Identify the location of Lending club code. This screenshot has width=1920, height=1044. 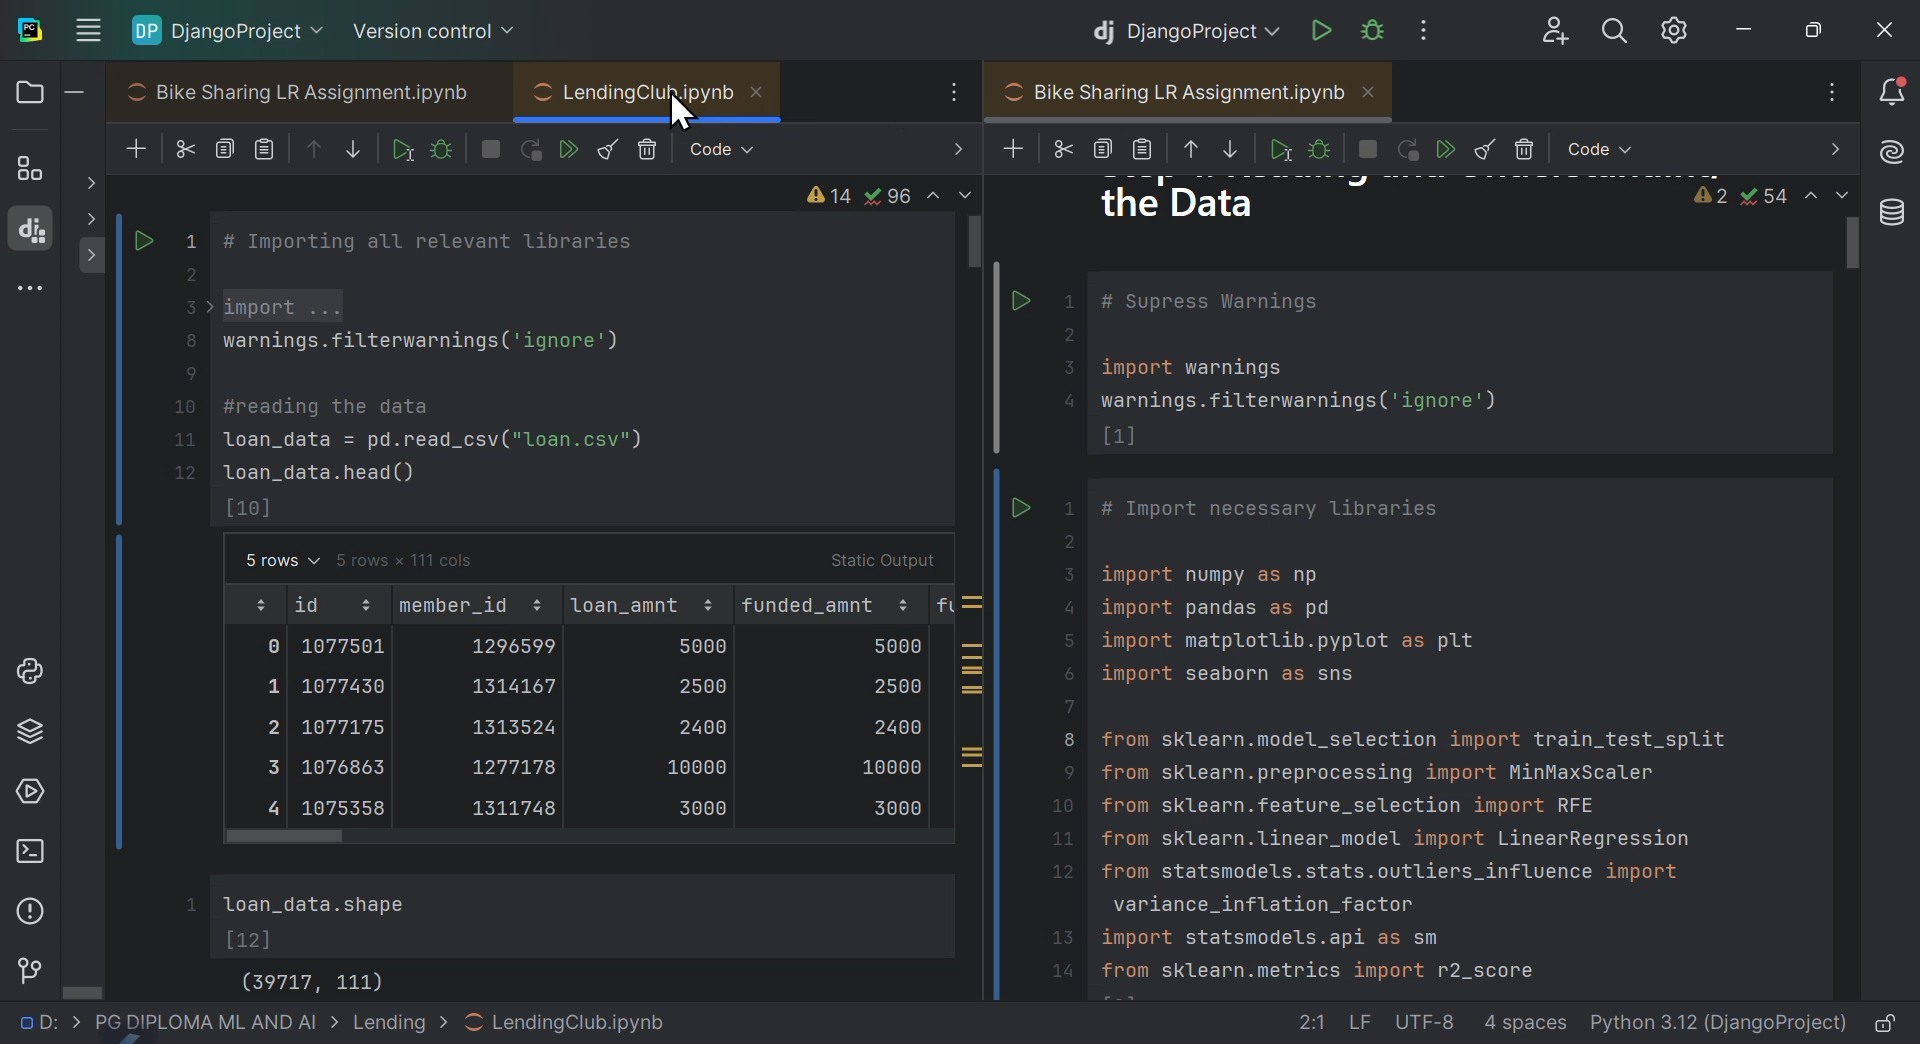
(551, 603).